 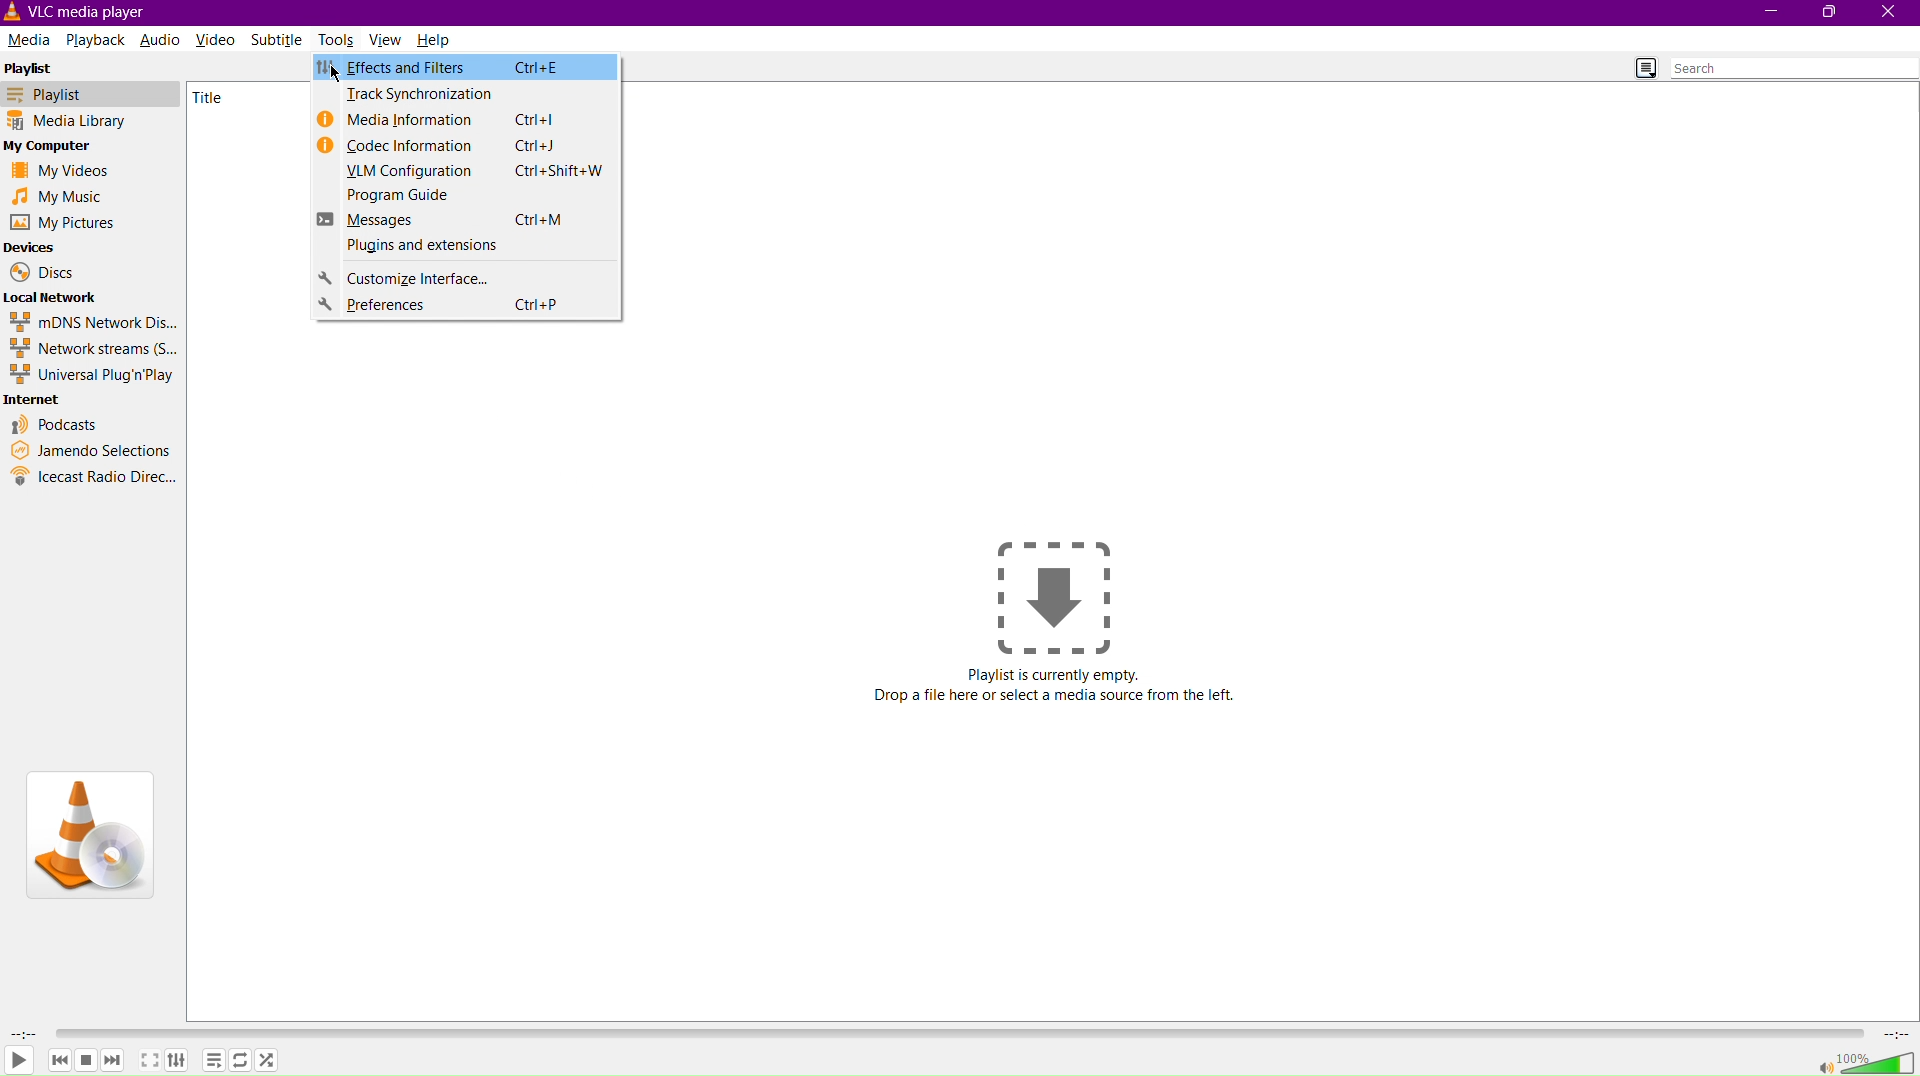 What do you see at coordinates (464, 307) in the screenshot?
I see `Preferences` at bounding box center [464, 307].